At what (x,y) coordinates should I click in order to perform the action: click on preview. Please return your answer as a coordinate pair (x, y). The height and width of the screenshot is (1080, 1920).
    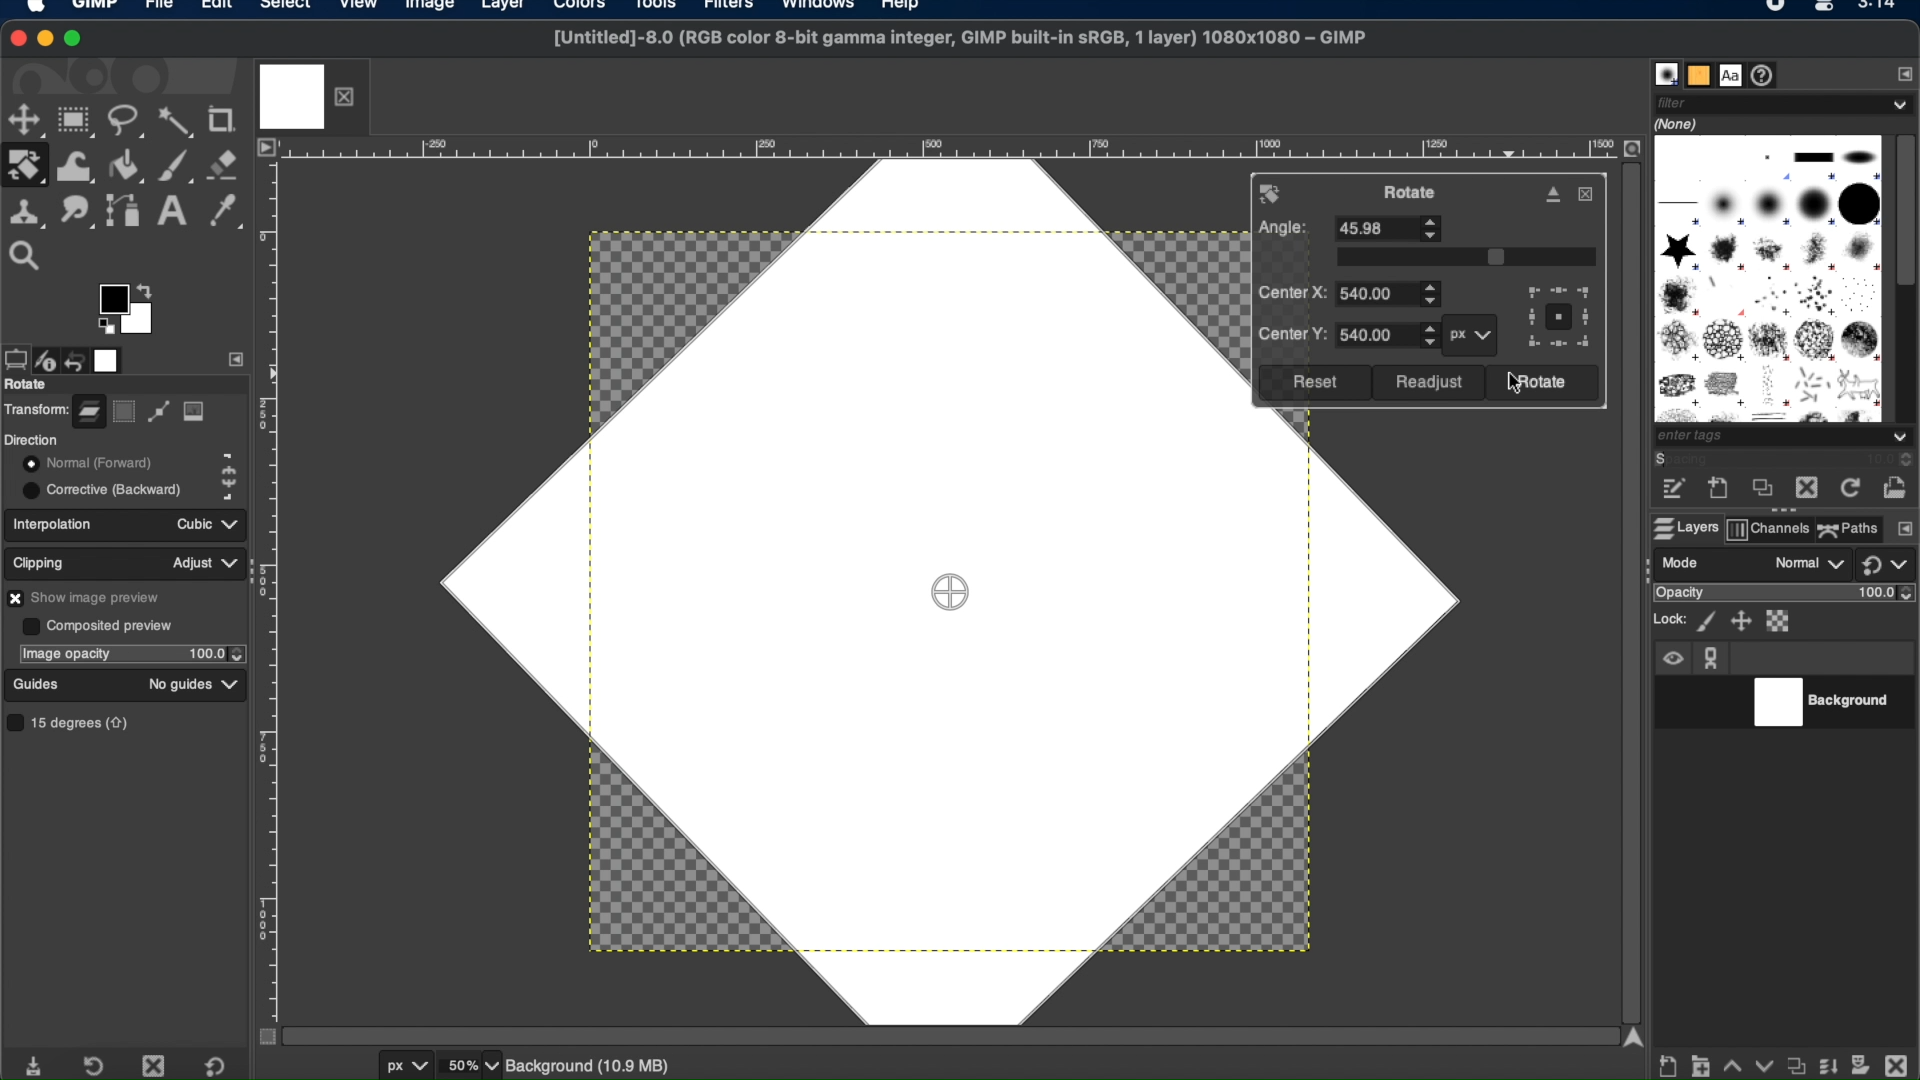
    Looking at the image, I should click on (105, 327).